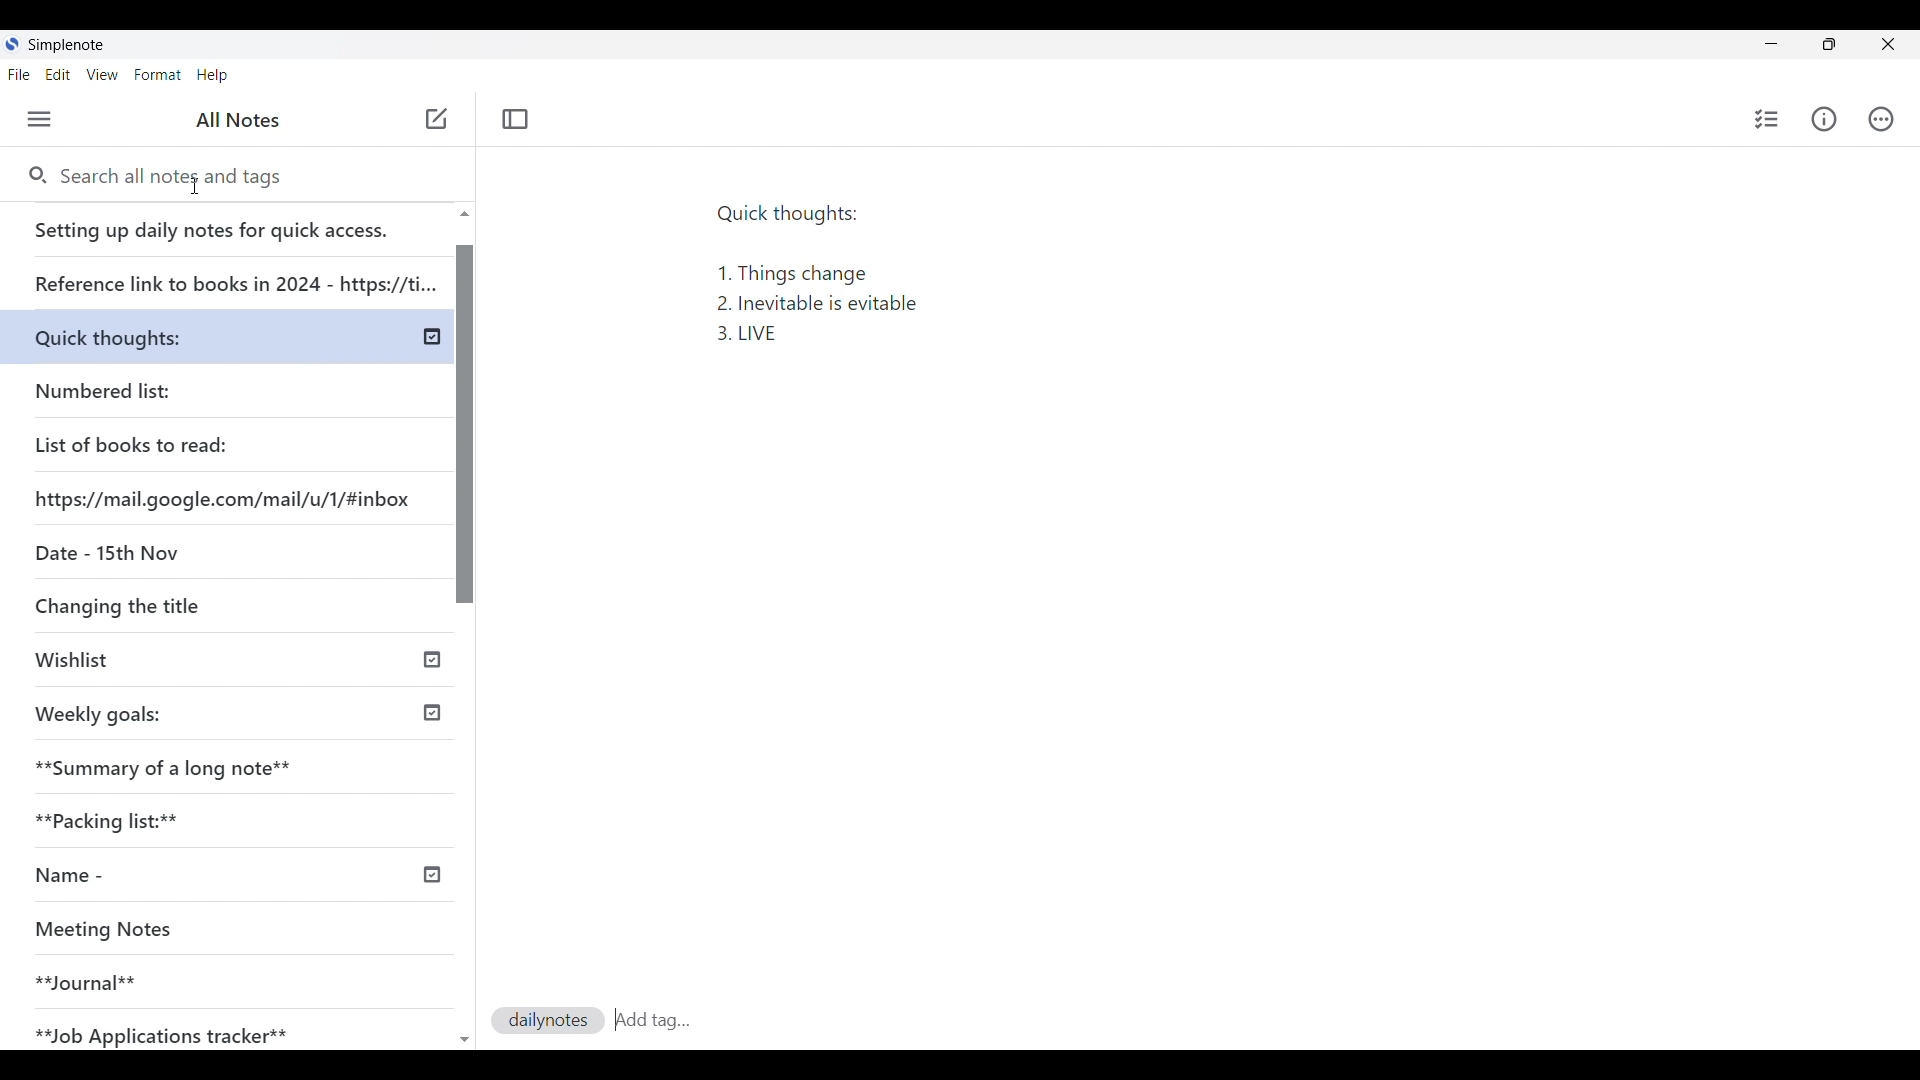  I want to click on Weekly goals, so click(98, 712).